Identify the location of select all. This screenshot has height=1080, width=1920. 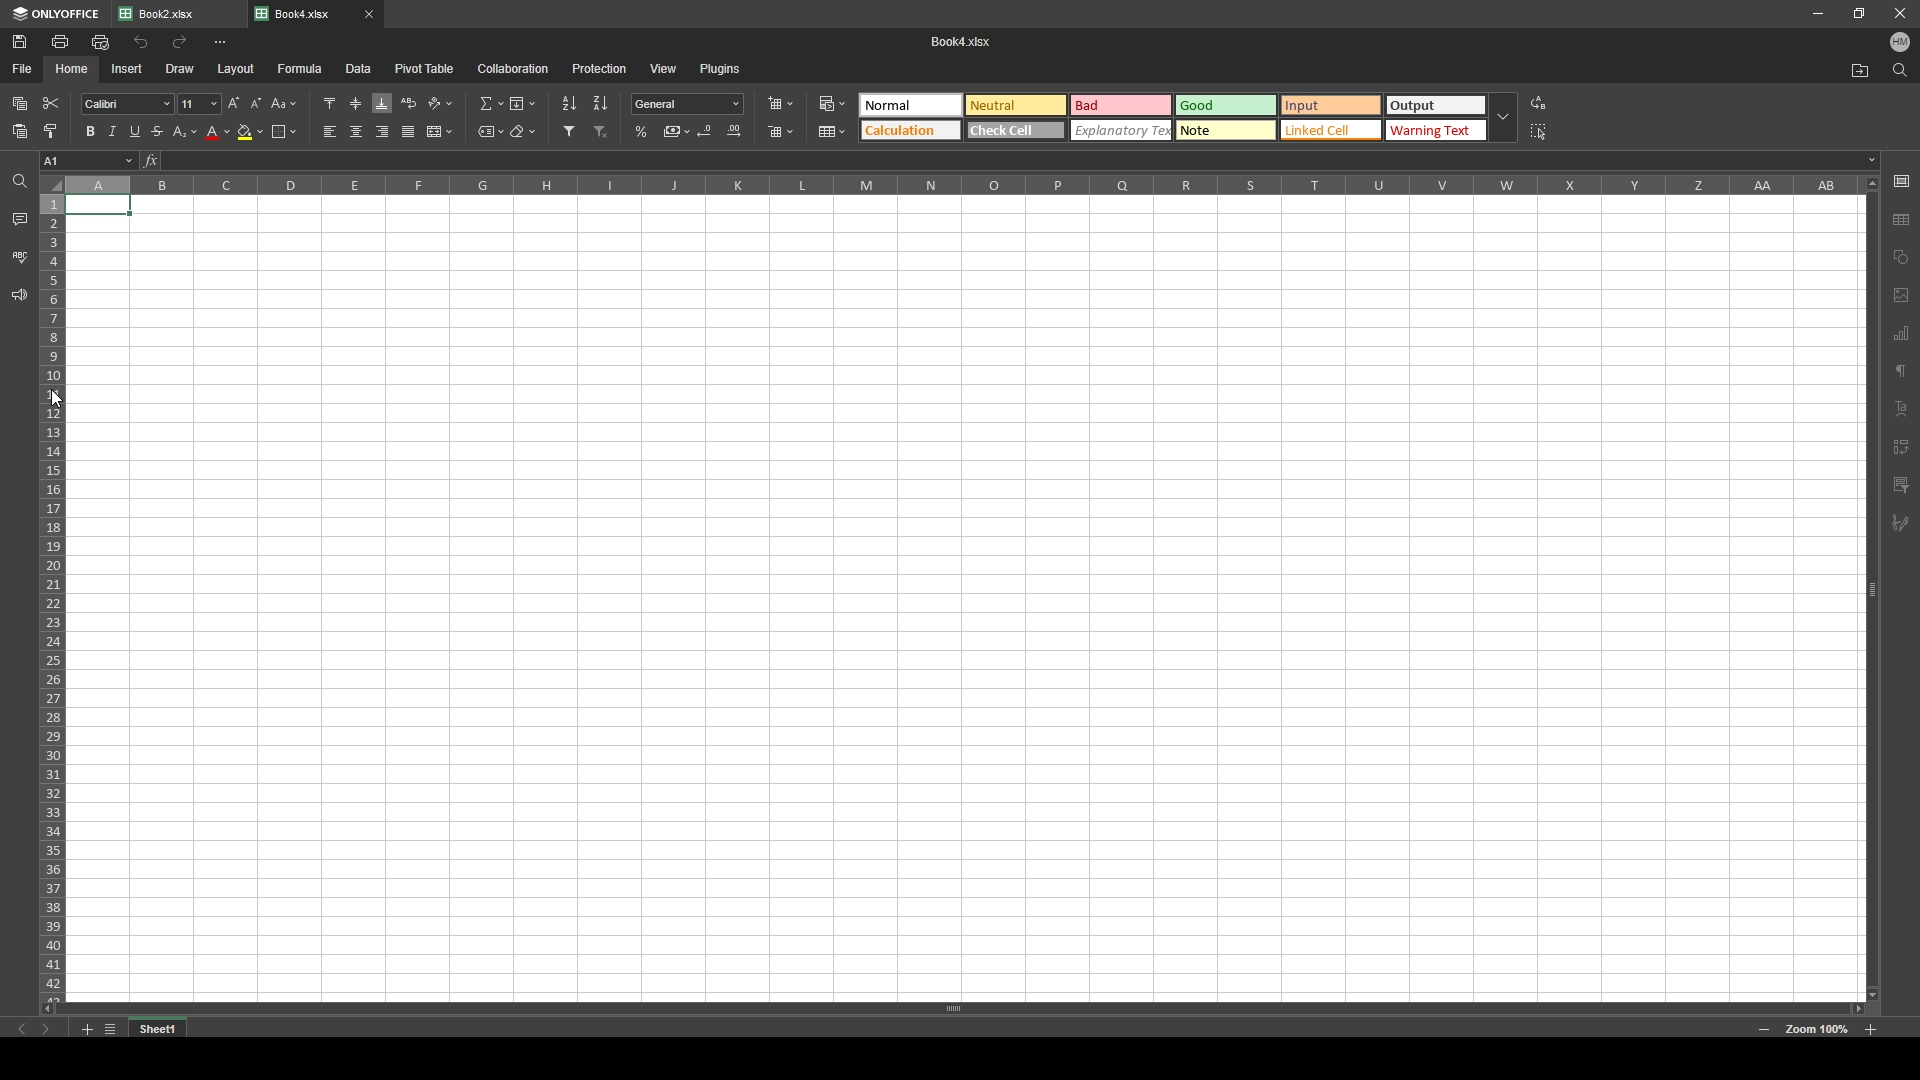
(1541, 131).